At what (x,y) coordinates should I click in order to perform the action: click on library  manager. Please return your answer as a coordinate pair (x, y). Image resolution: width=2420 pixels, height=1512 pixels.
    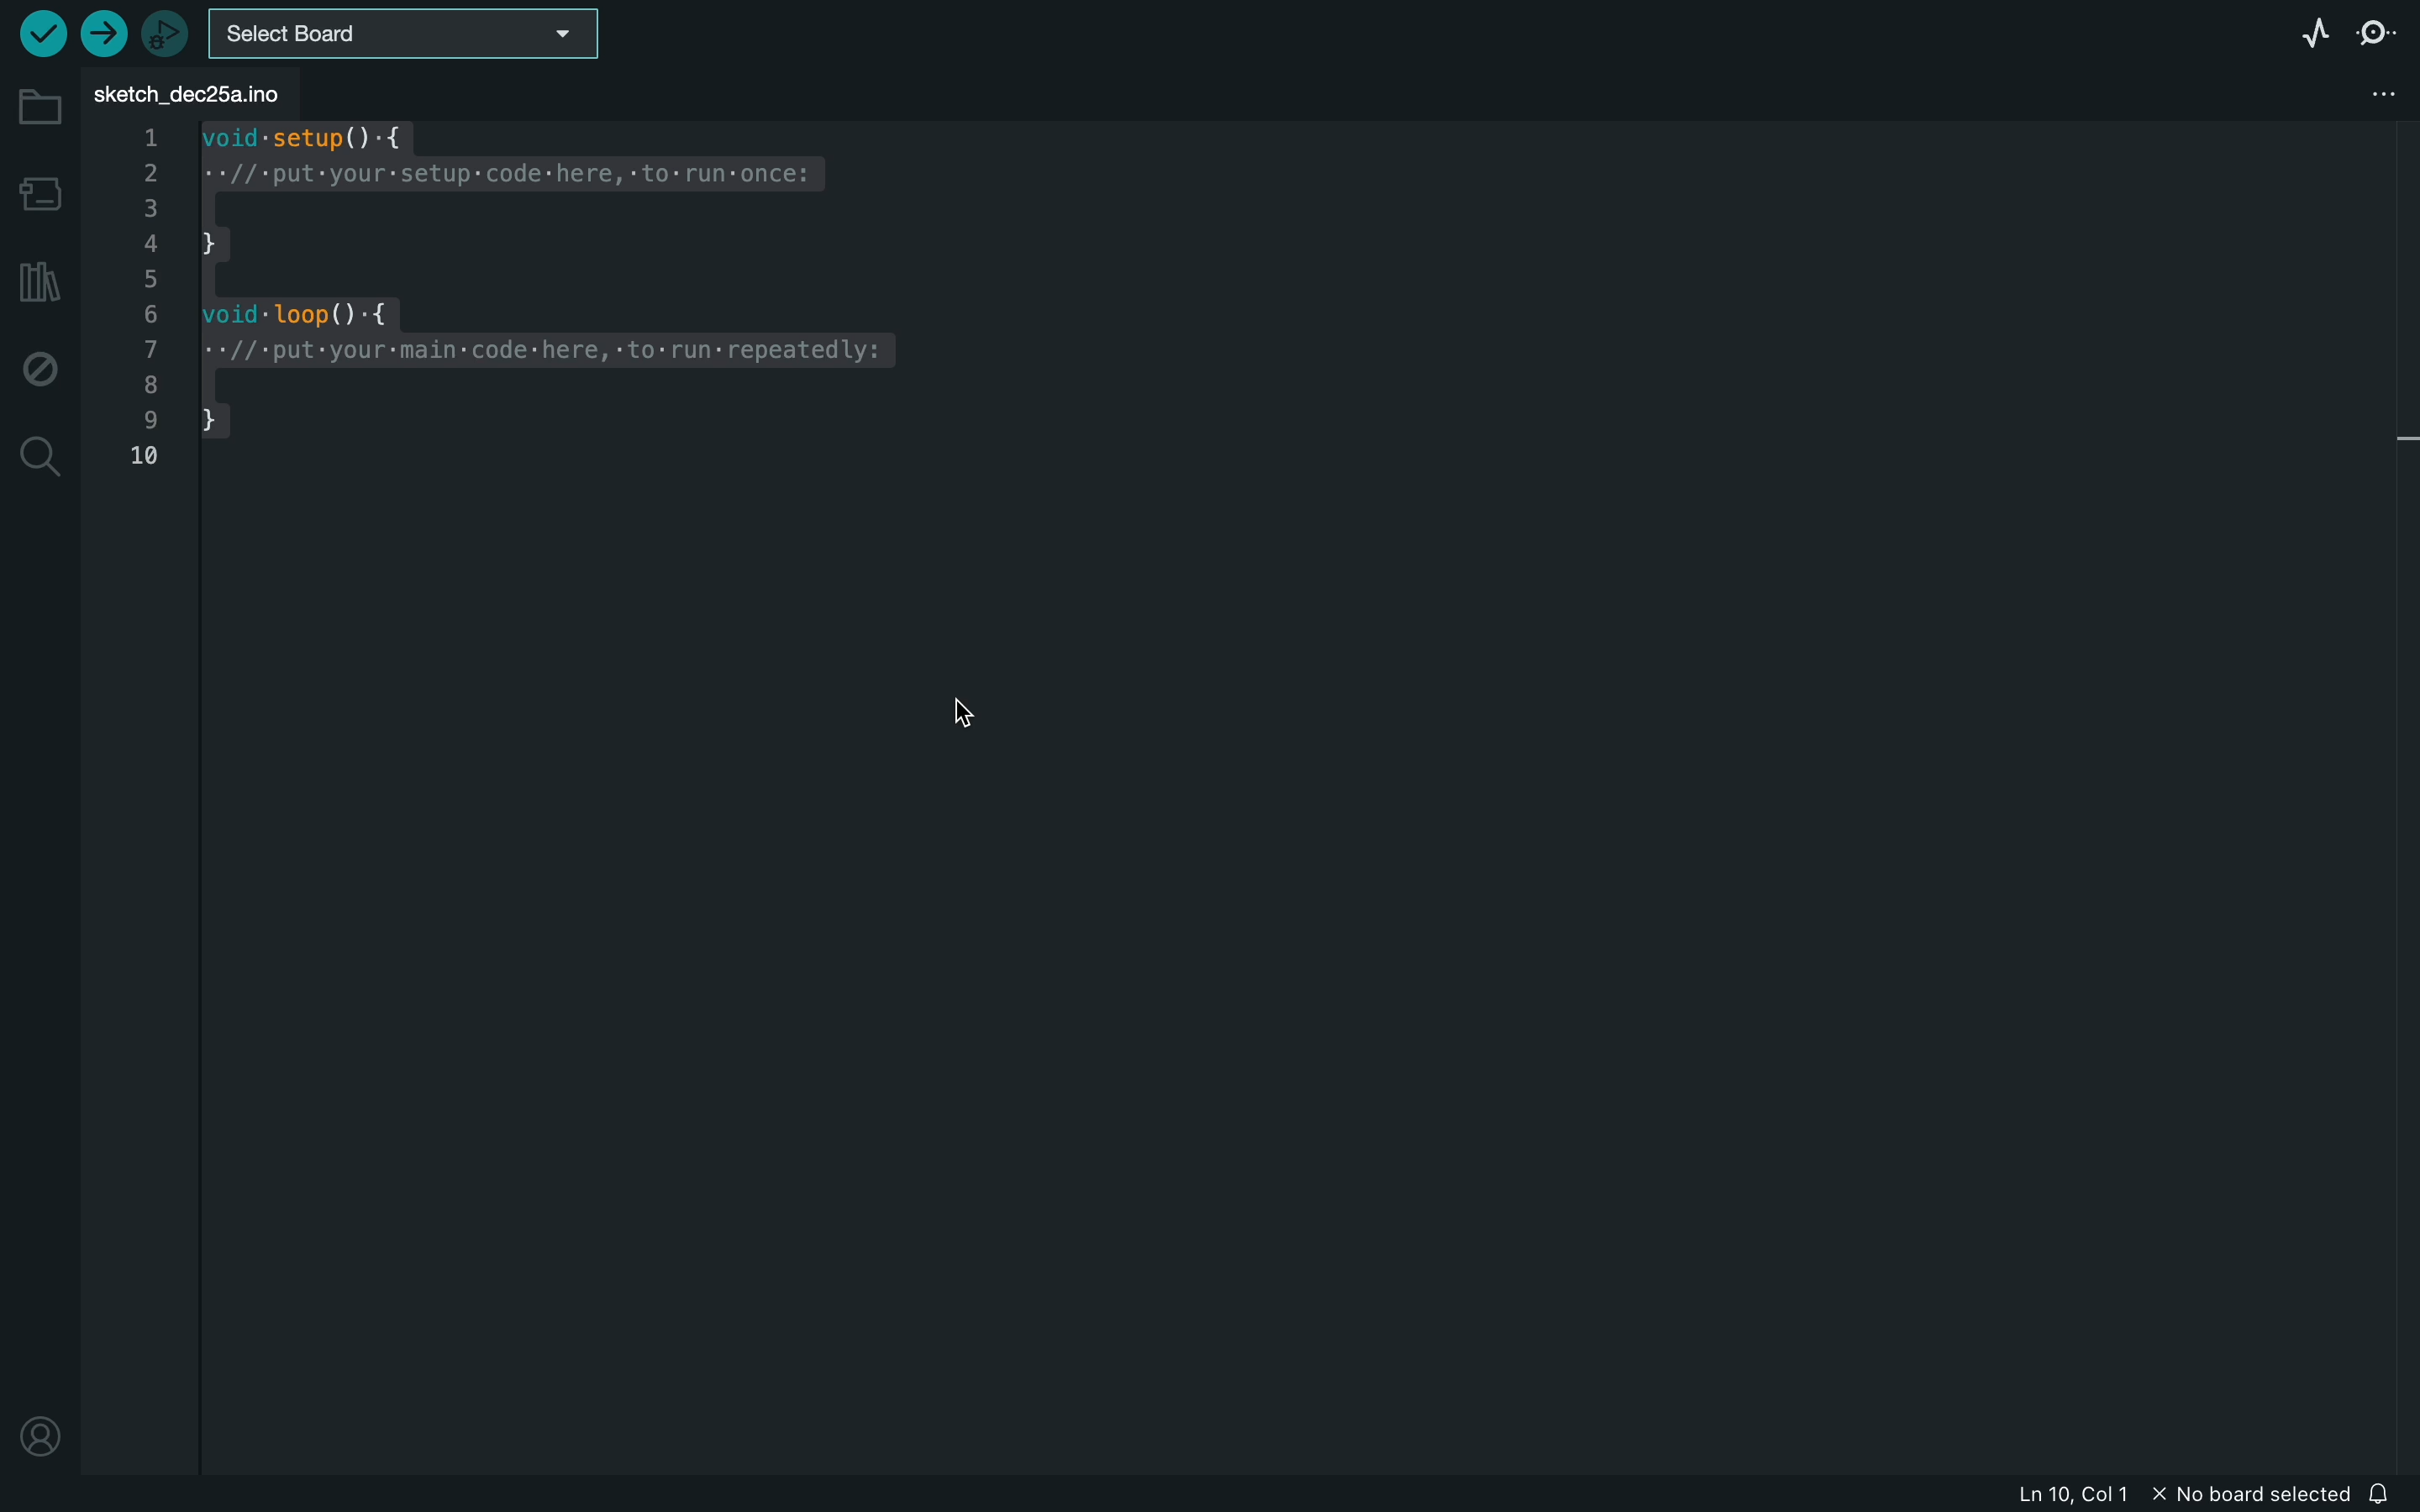
    Looking at the image, I should click on (37, 280).